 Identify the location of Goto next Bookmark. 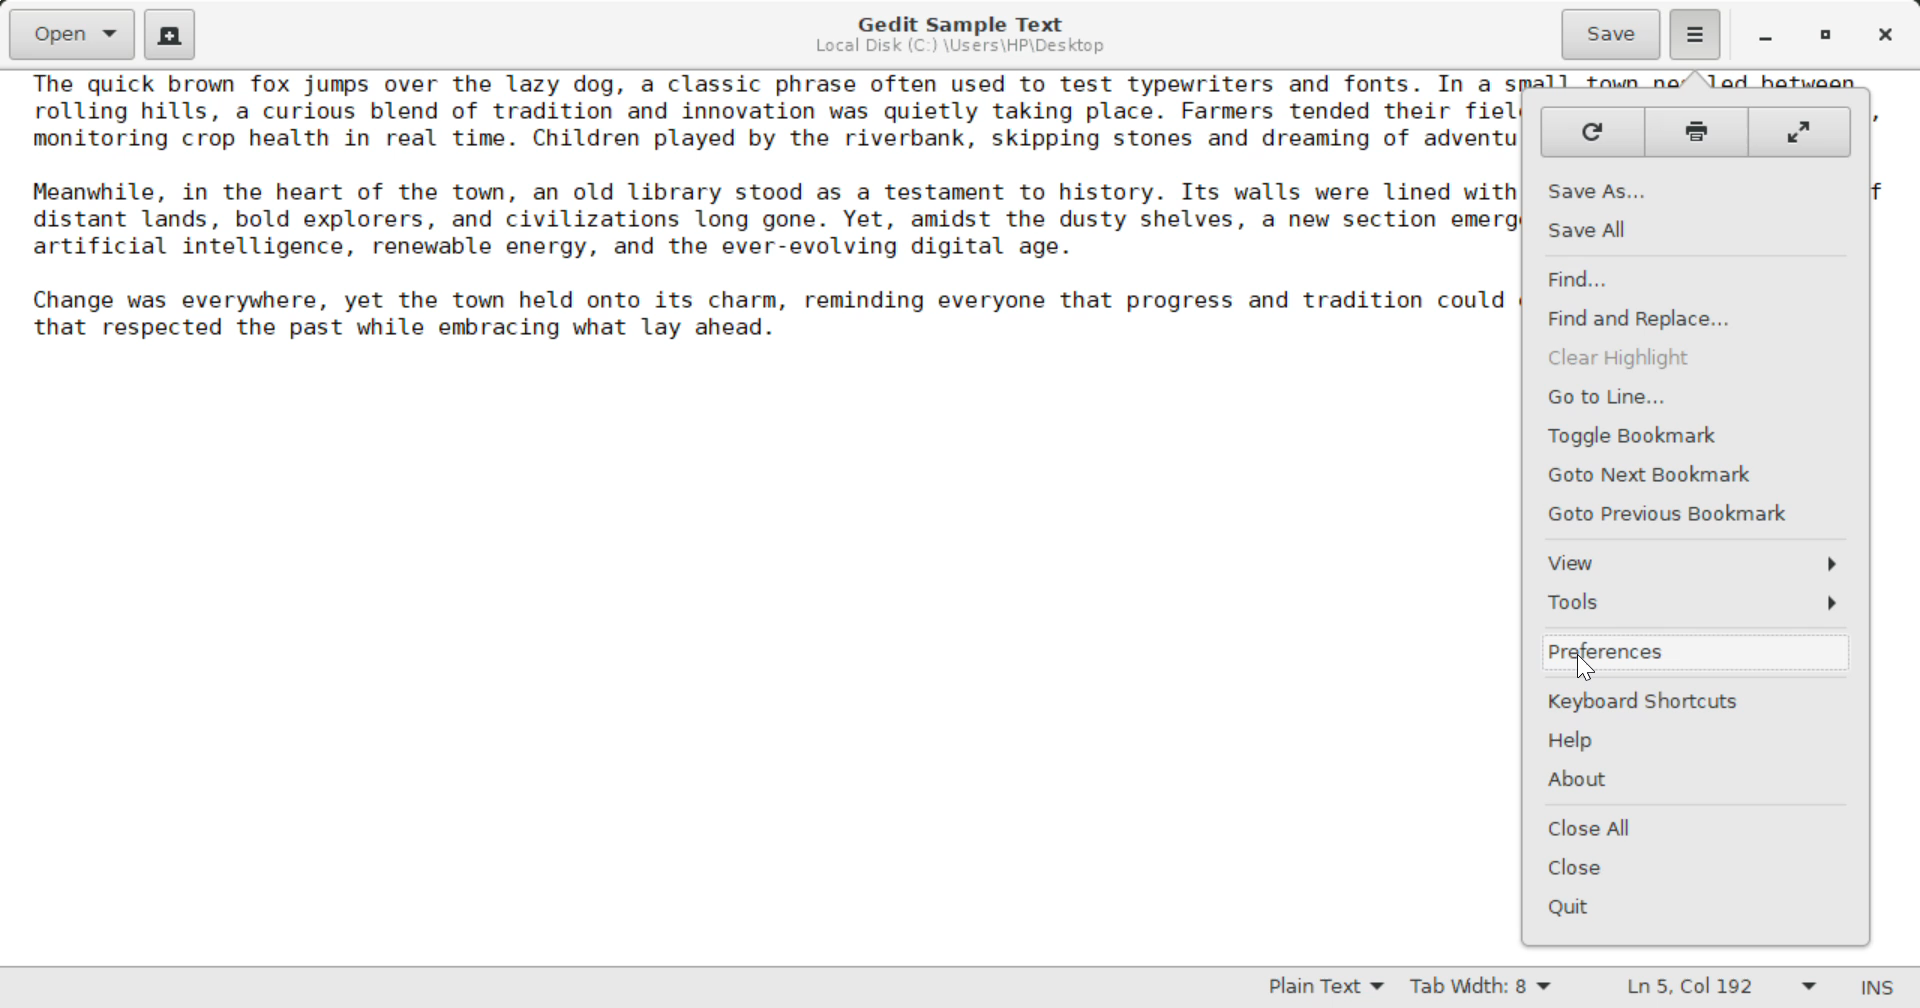
(1582, 475).